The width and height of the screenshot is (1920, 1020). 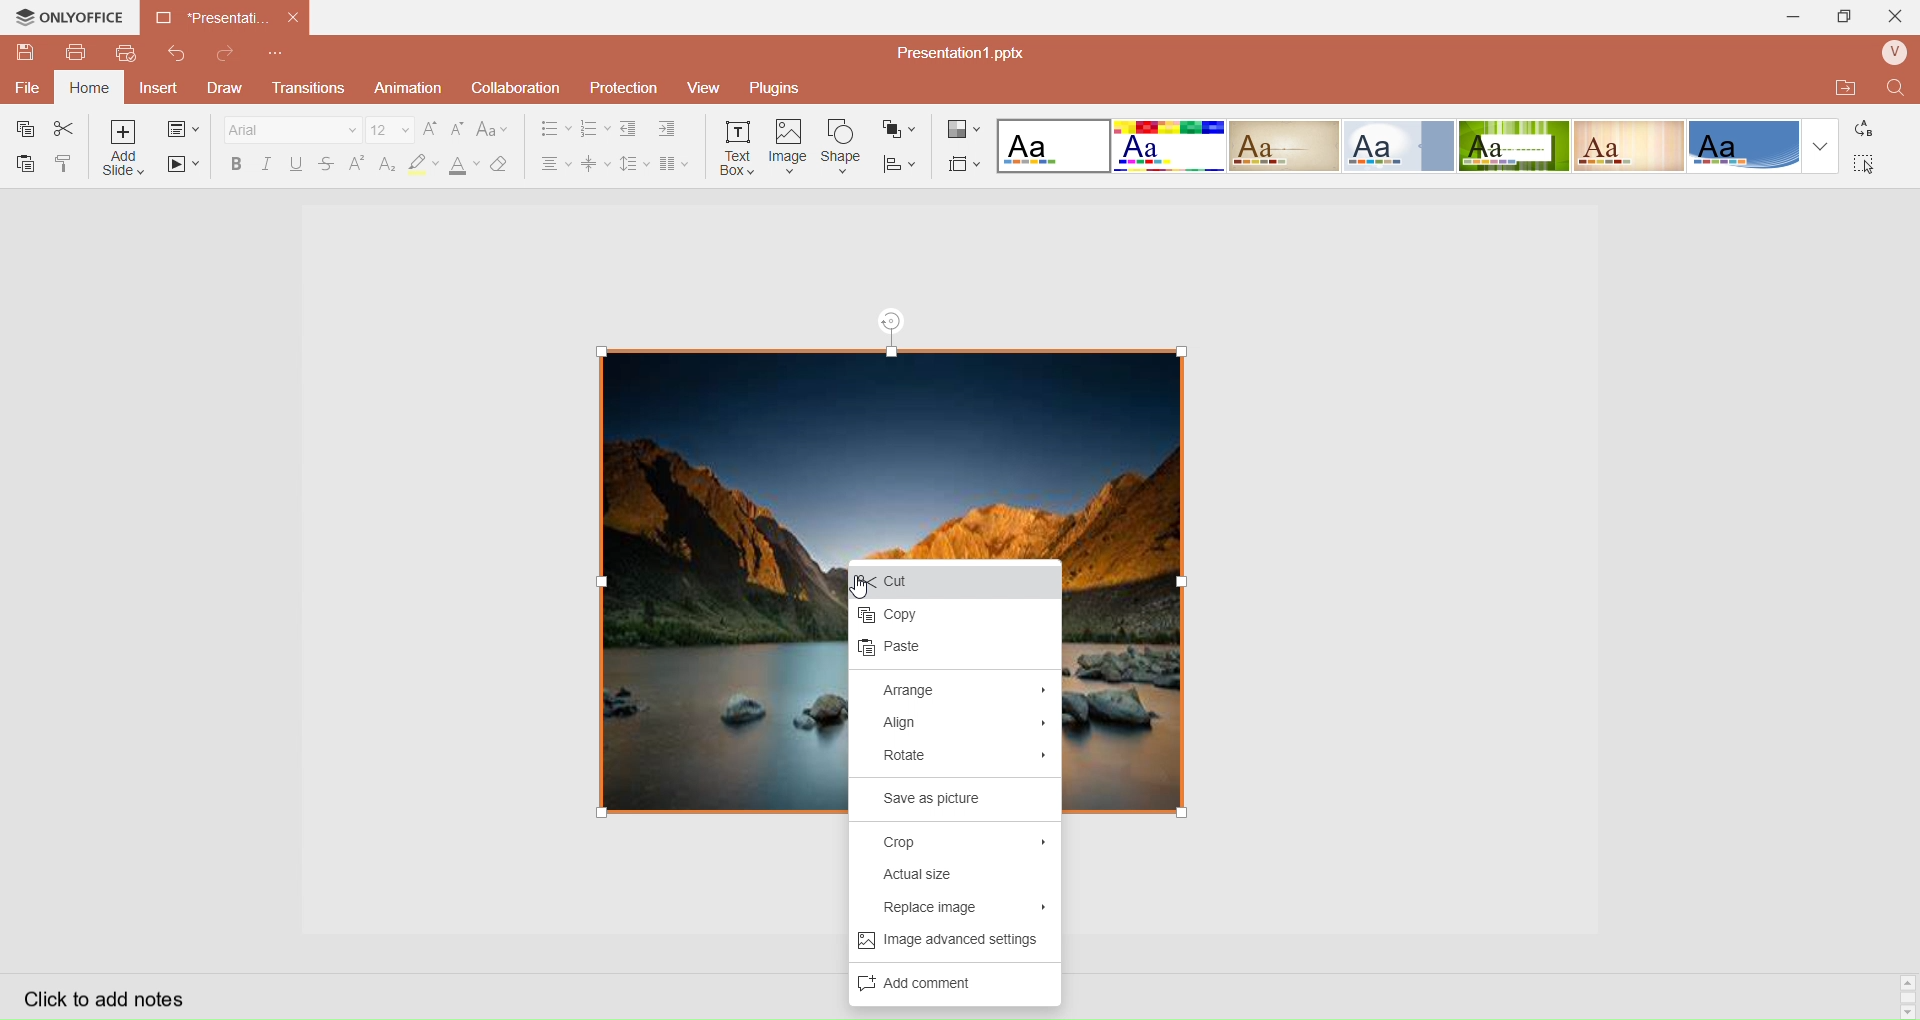 I want to click on Redo, so click(x=225, y=54).